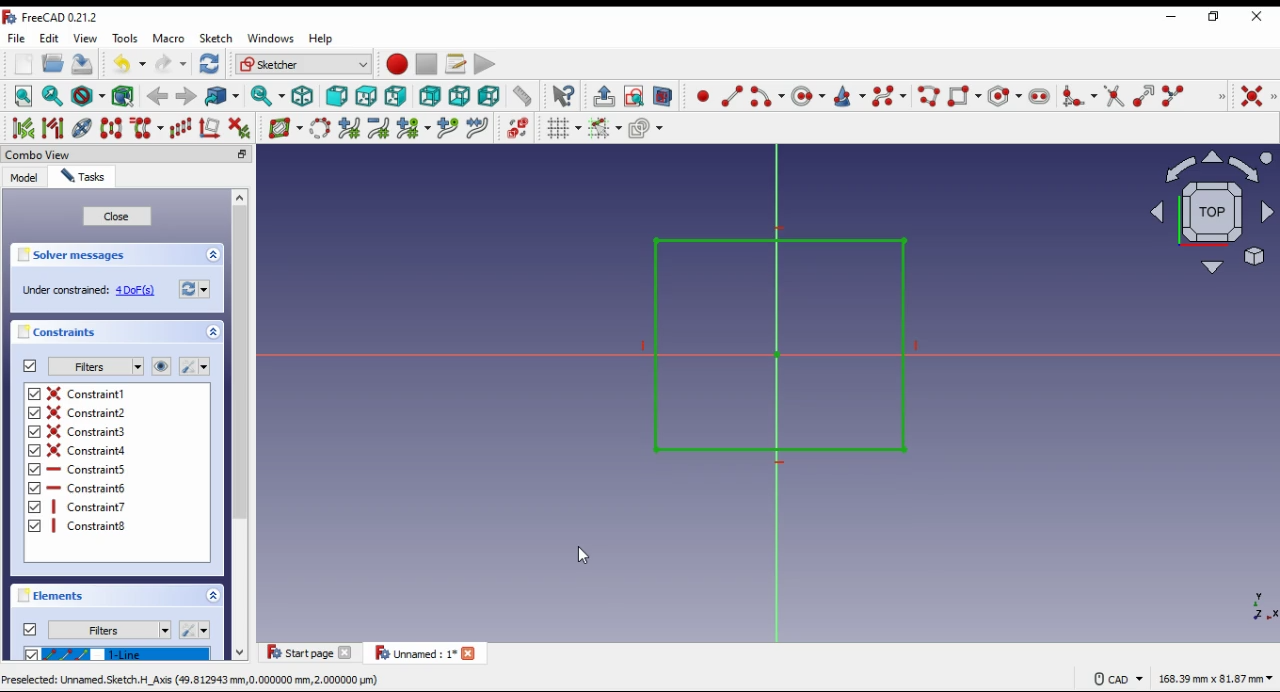  Describe the element at coordinates (242, 154) in the screenshot. I see `minimize` at that location.